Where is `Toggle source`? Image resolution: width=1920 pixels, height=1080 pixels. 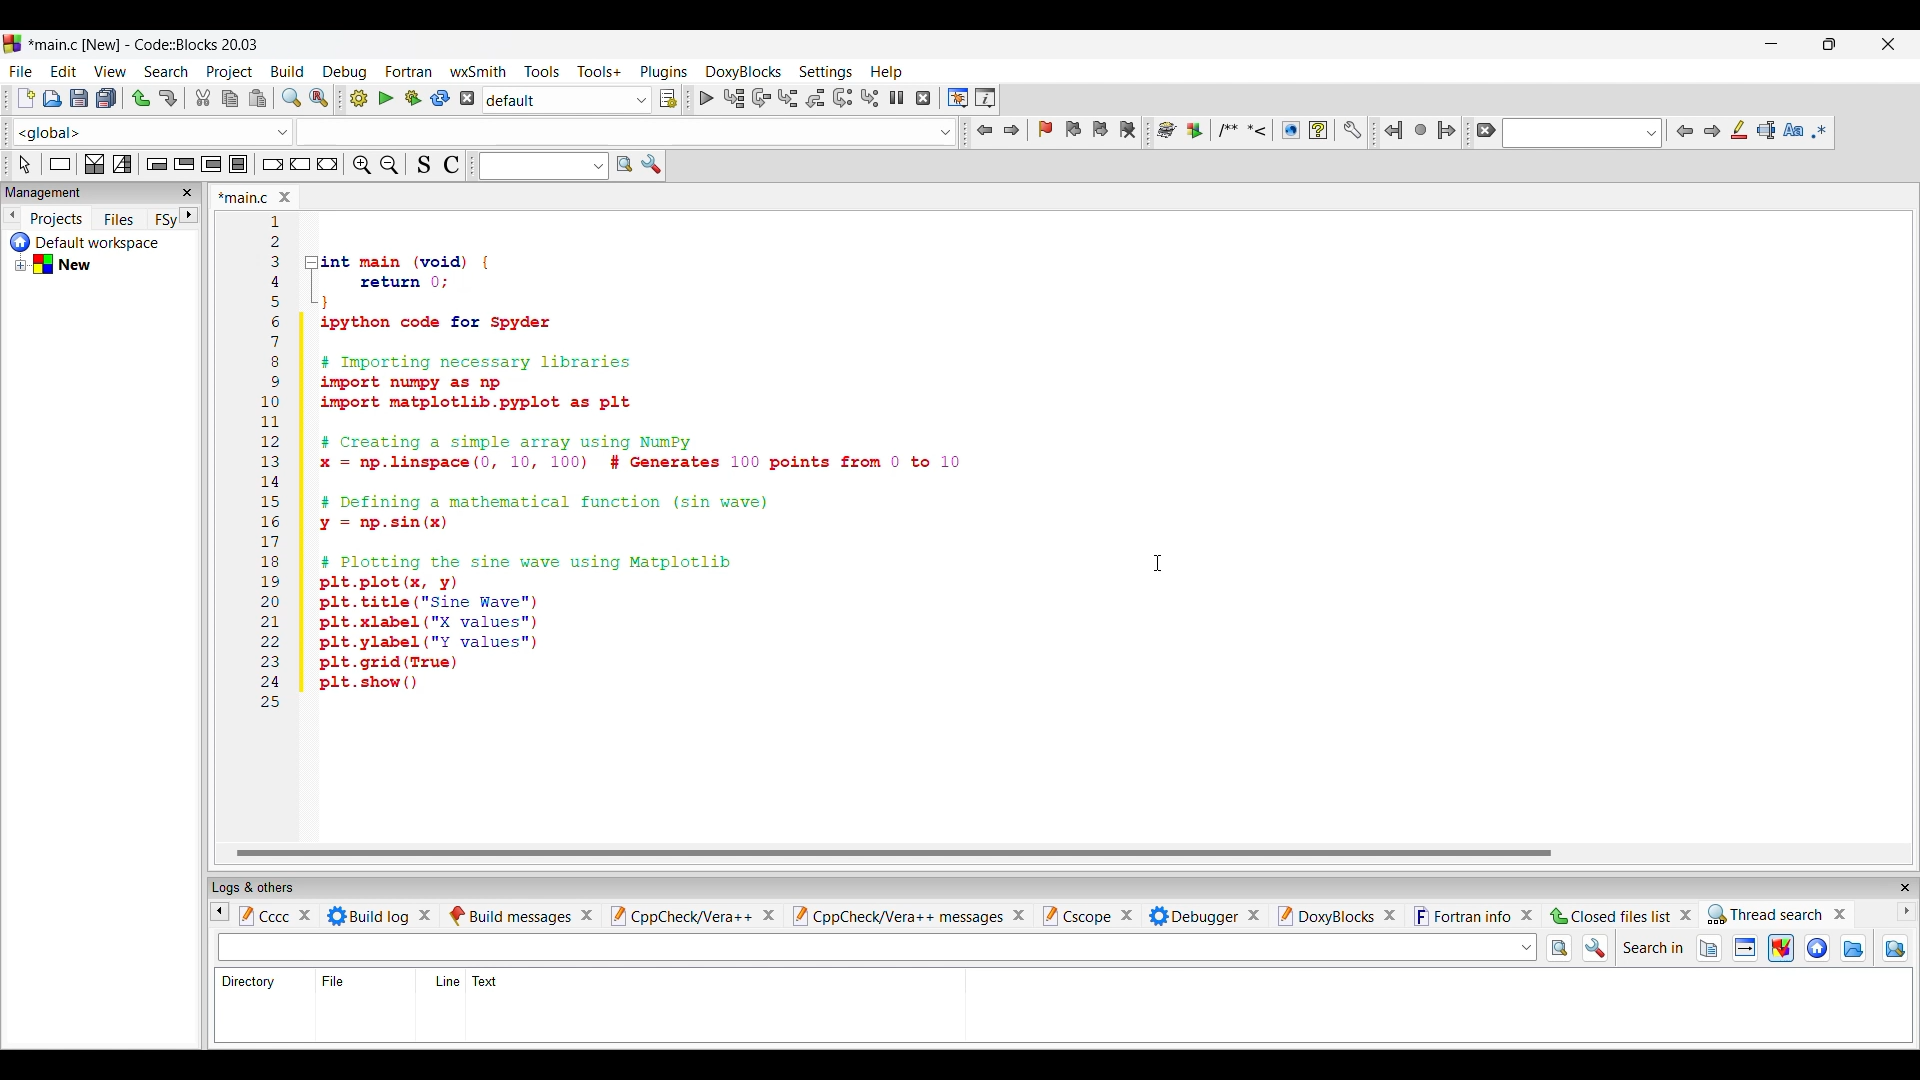
Toggle source is located at coordinates (423, 167).